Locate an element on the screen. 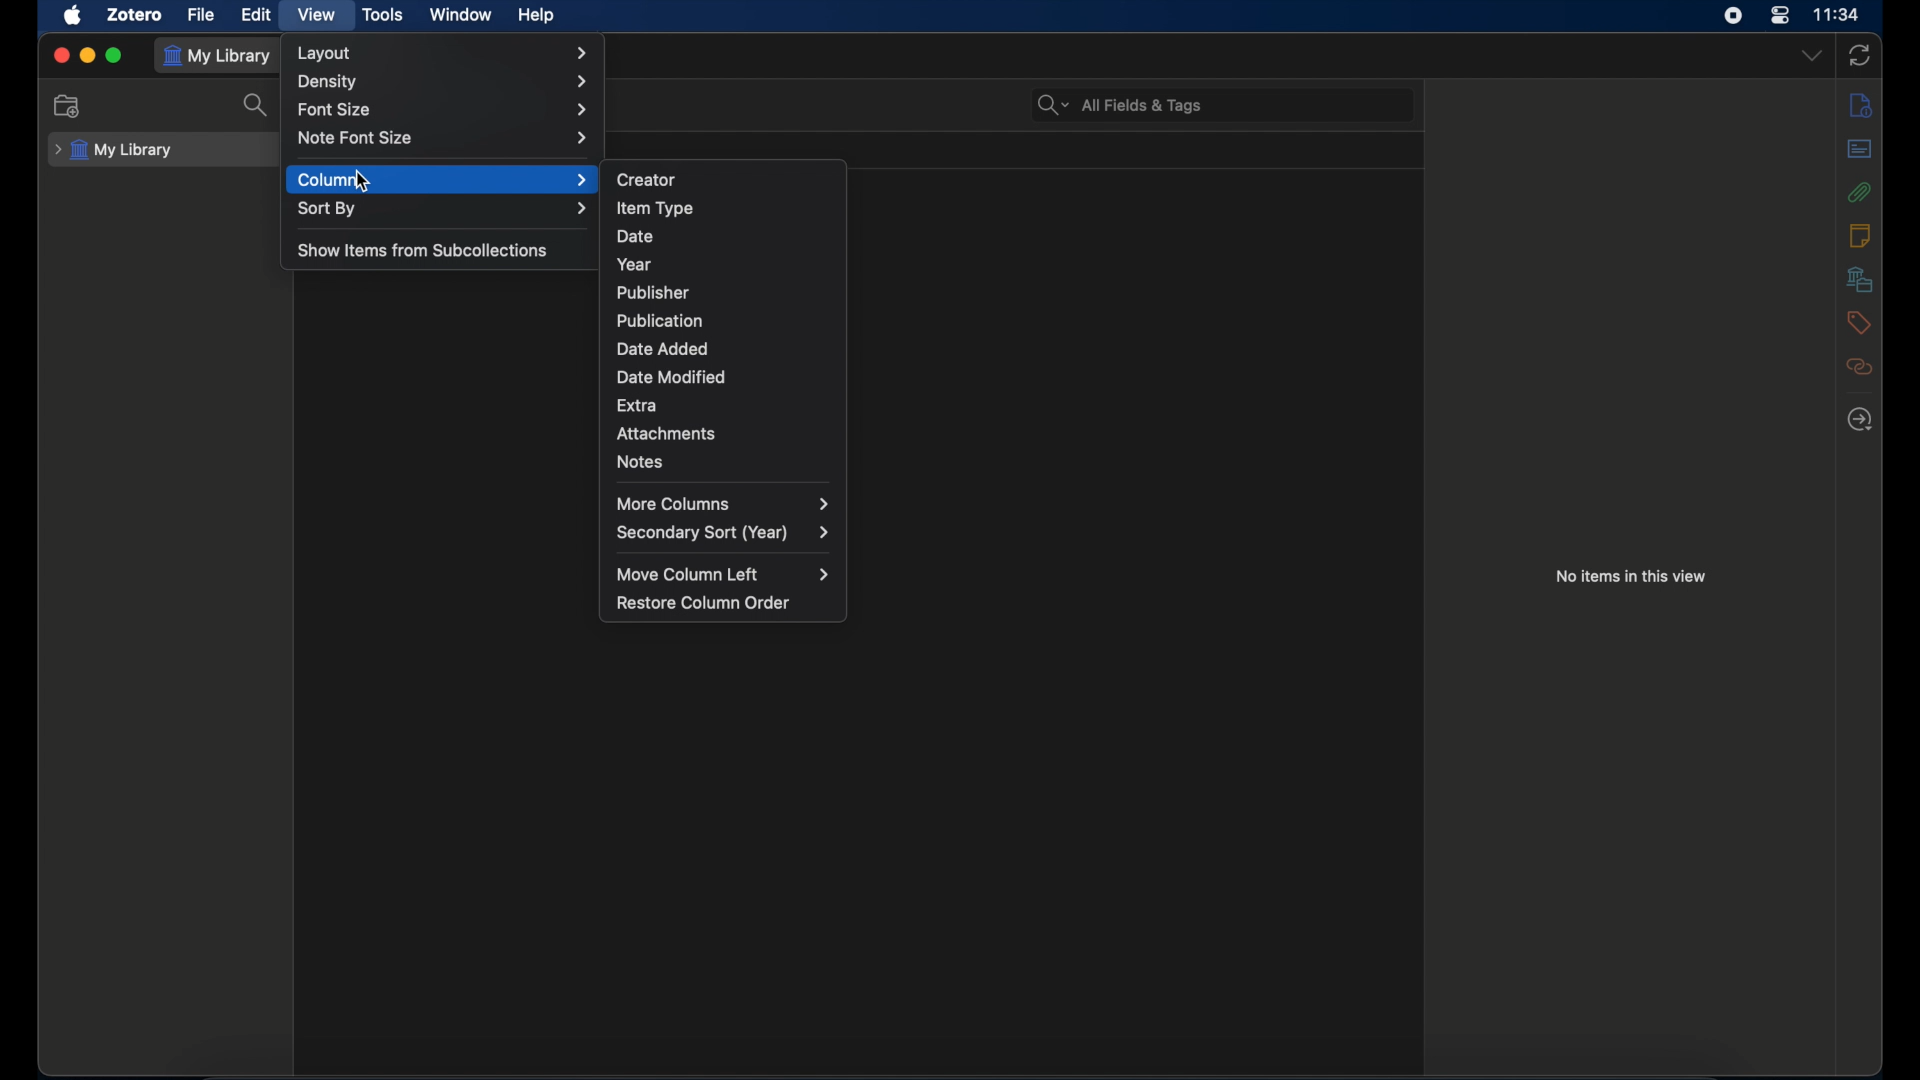 This screenshot has height=1080, width=1920. my library is located at coordinates (114, 150).